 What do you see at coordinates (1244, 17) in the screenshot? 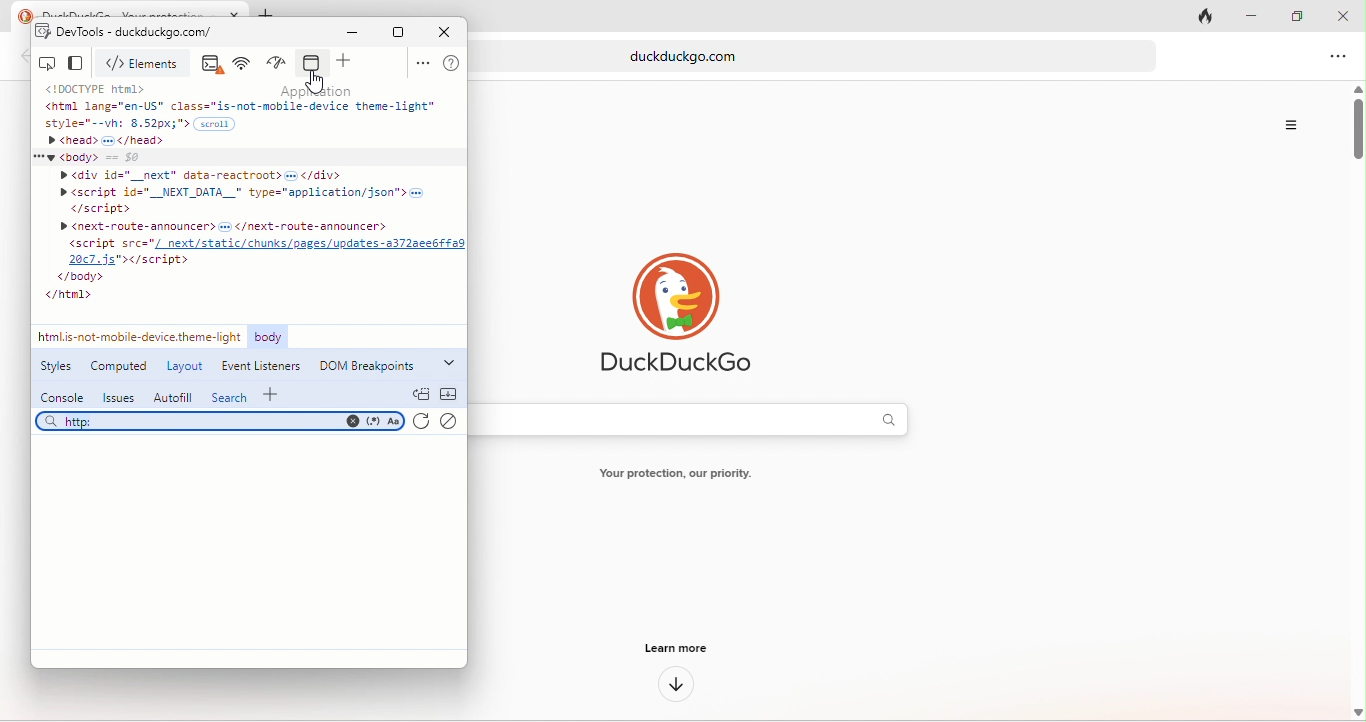
I see `minimize` at bounding box center [1244, 17].